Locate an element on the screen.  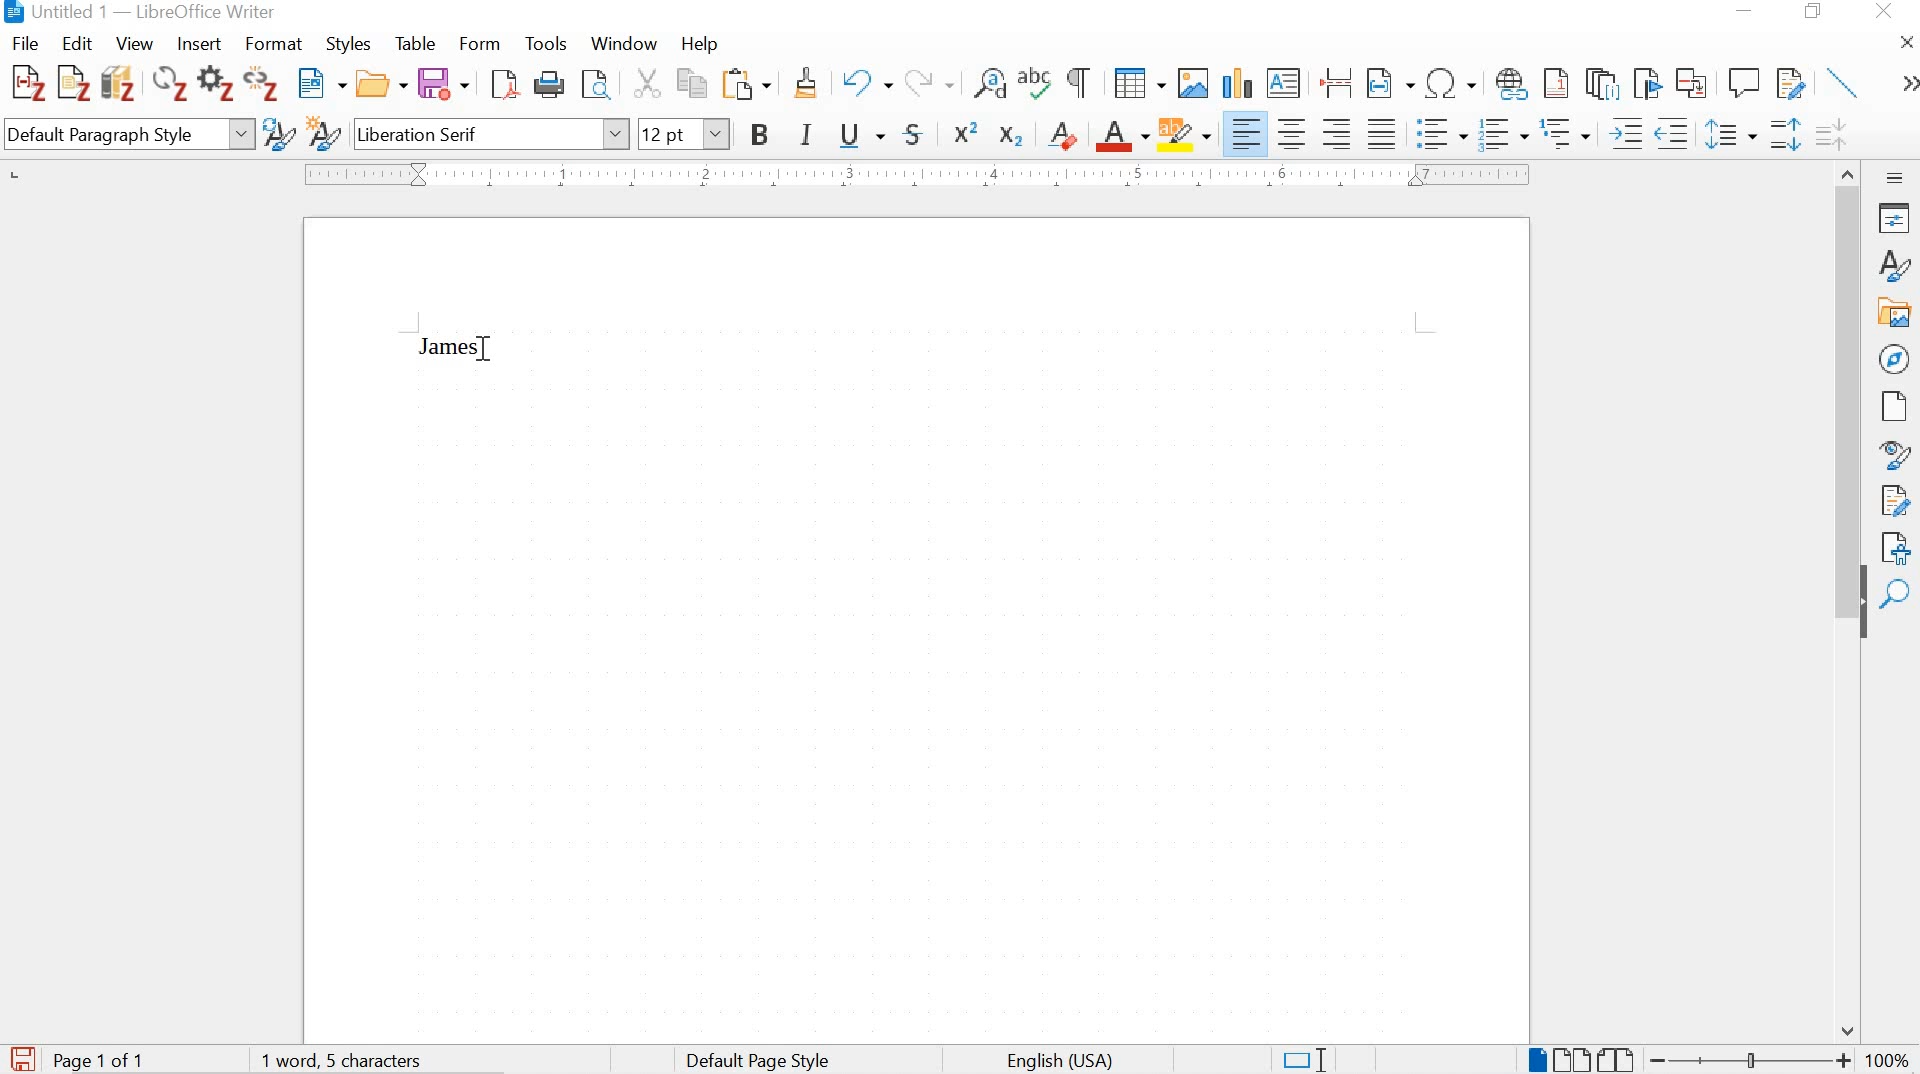
add/edit bibliography is located at coordinates (118, 82).